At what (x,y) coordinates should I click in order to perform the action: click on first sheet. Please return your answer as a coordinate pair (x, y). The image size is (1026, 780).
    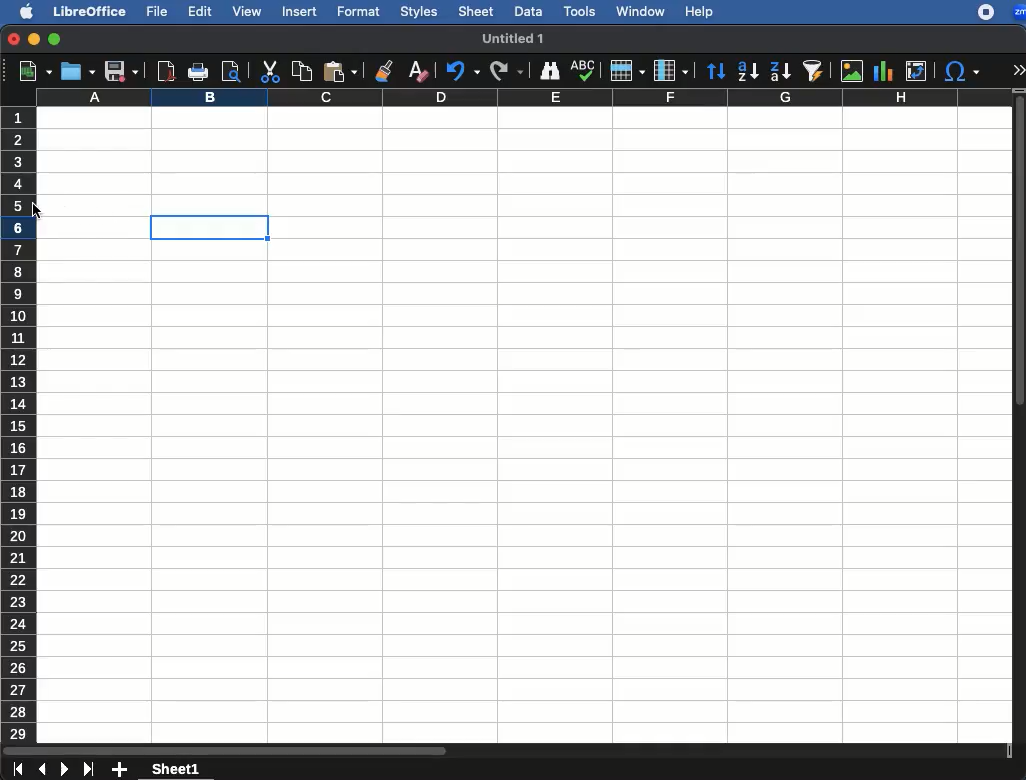
    Looking at the image, I should click on (17, 768).